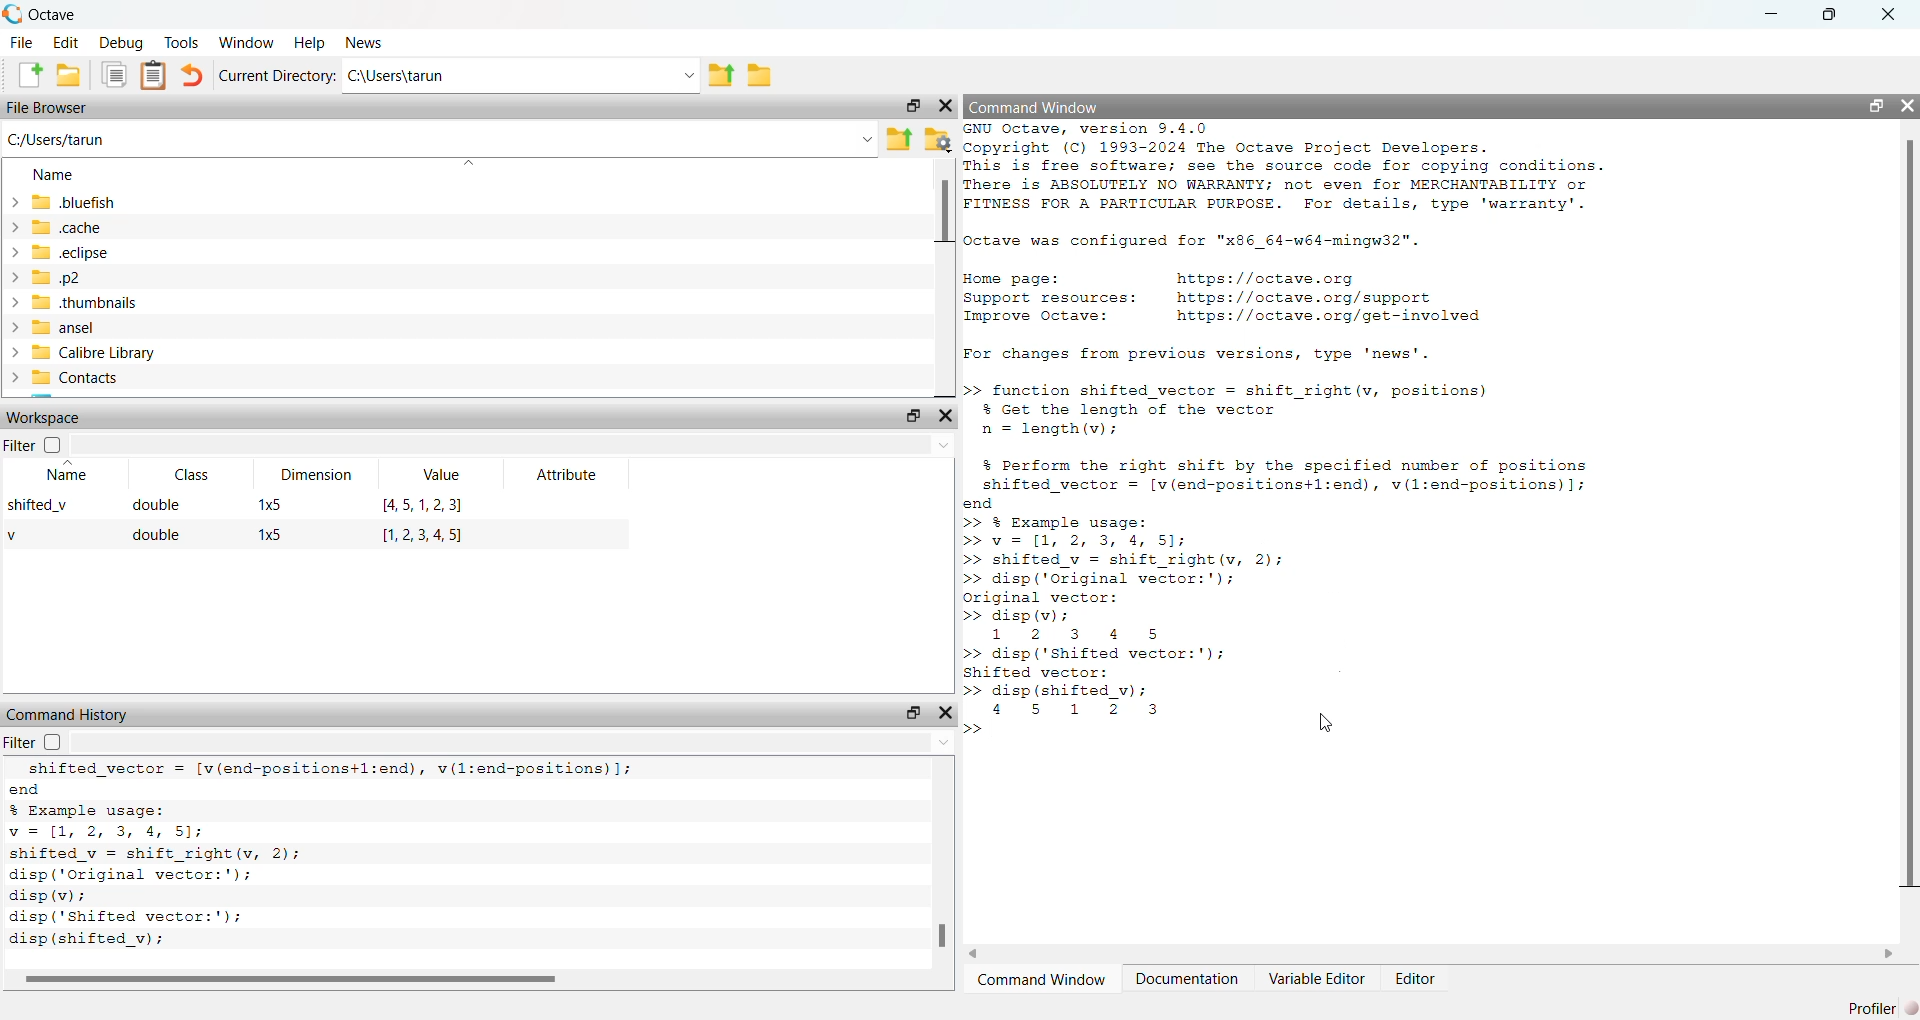  Describe the element at coordinates (938, 141) in the screenshot. I see `browse your files` at that location.